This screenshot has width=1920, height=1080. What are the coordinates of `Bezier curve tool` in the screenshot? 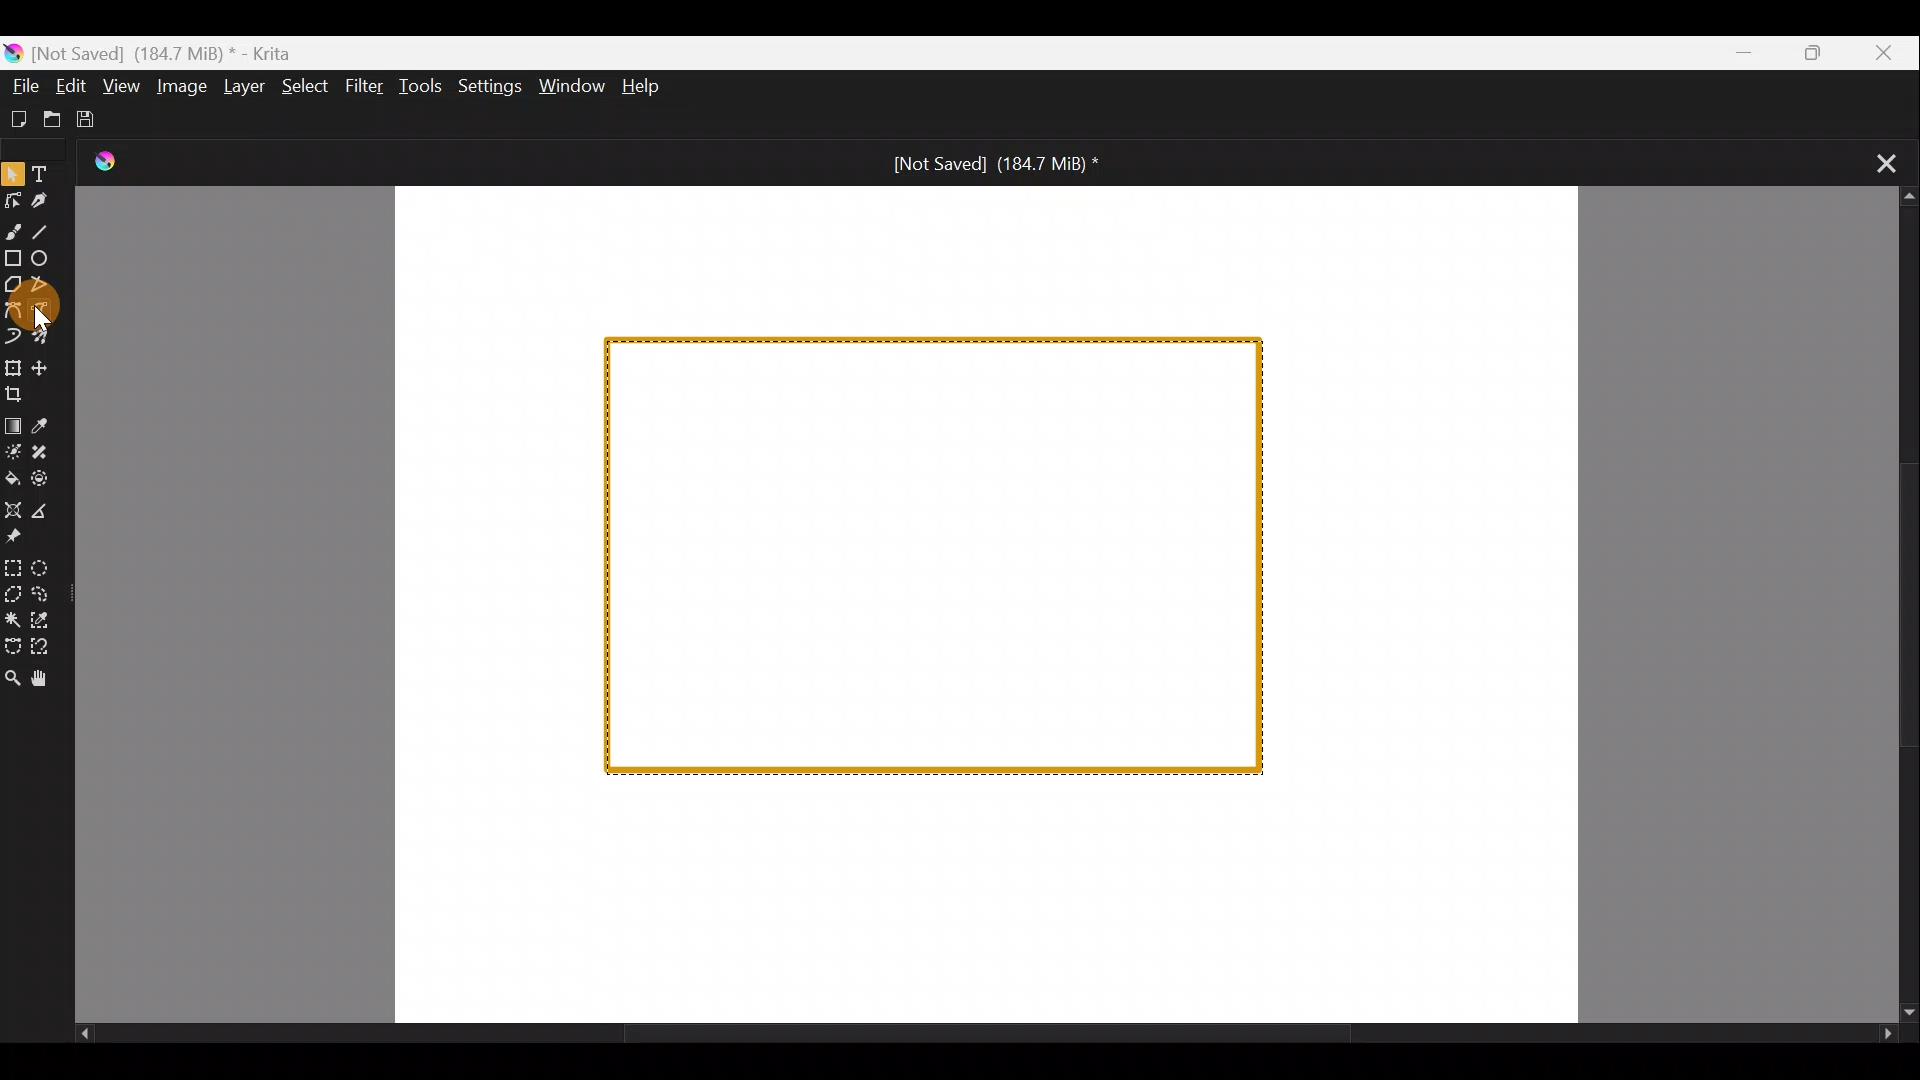 It's located at (14, 311).